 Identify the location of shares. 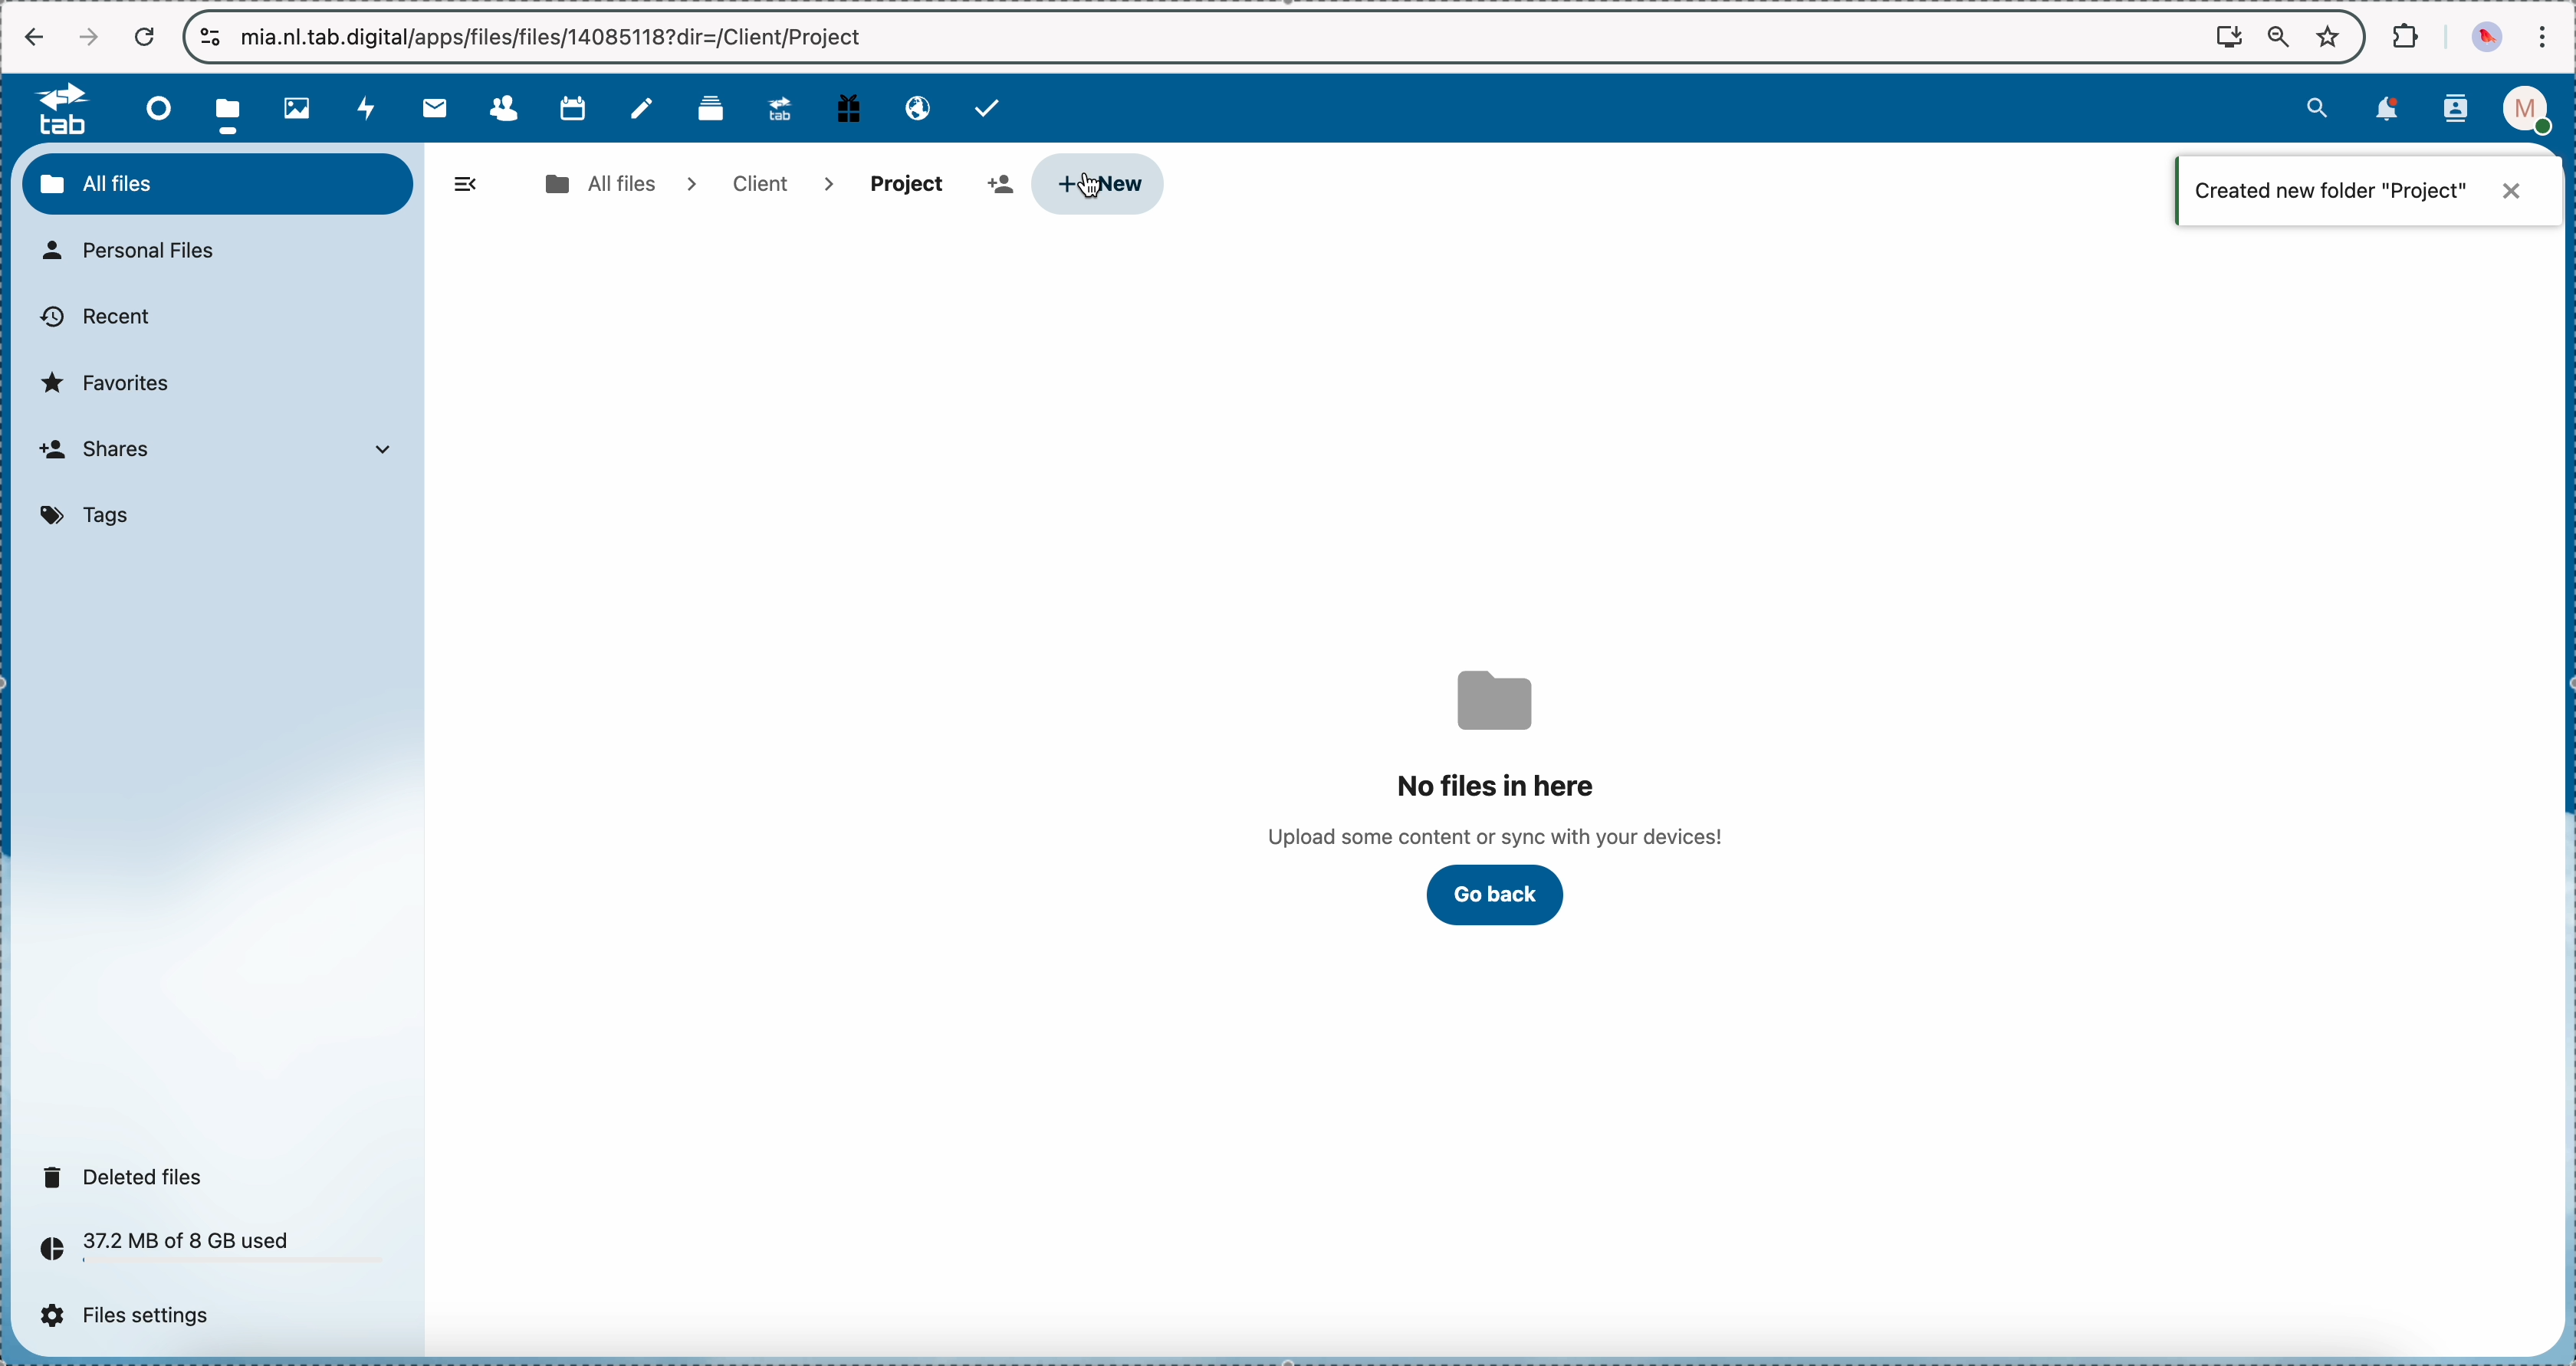
(225, 452).